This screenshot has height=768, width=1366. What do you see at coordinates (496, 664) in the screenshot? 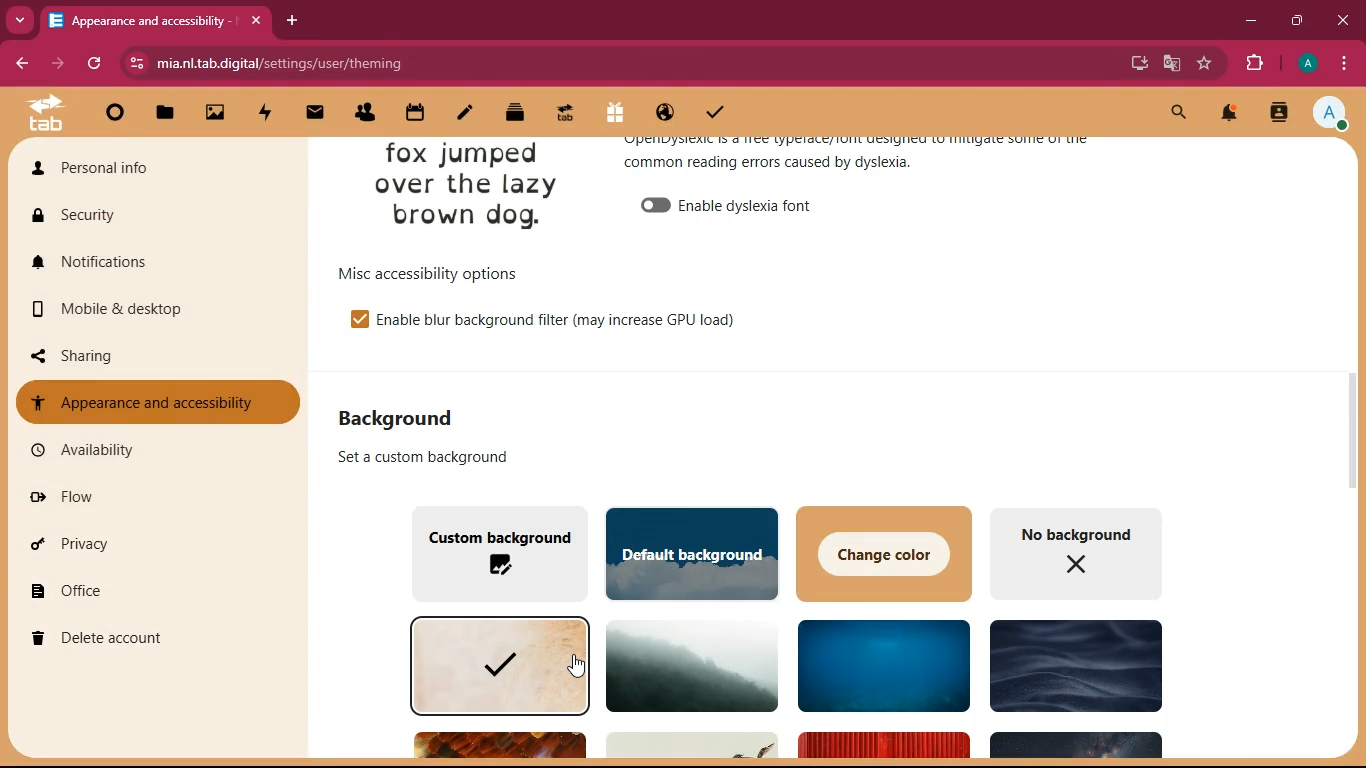
I see `background` at bounding box center [496, 664].